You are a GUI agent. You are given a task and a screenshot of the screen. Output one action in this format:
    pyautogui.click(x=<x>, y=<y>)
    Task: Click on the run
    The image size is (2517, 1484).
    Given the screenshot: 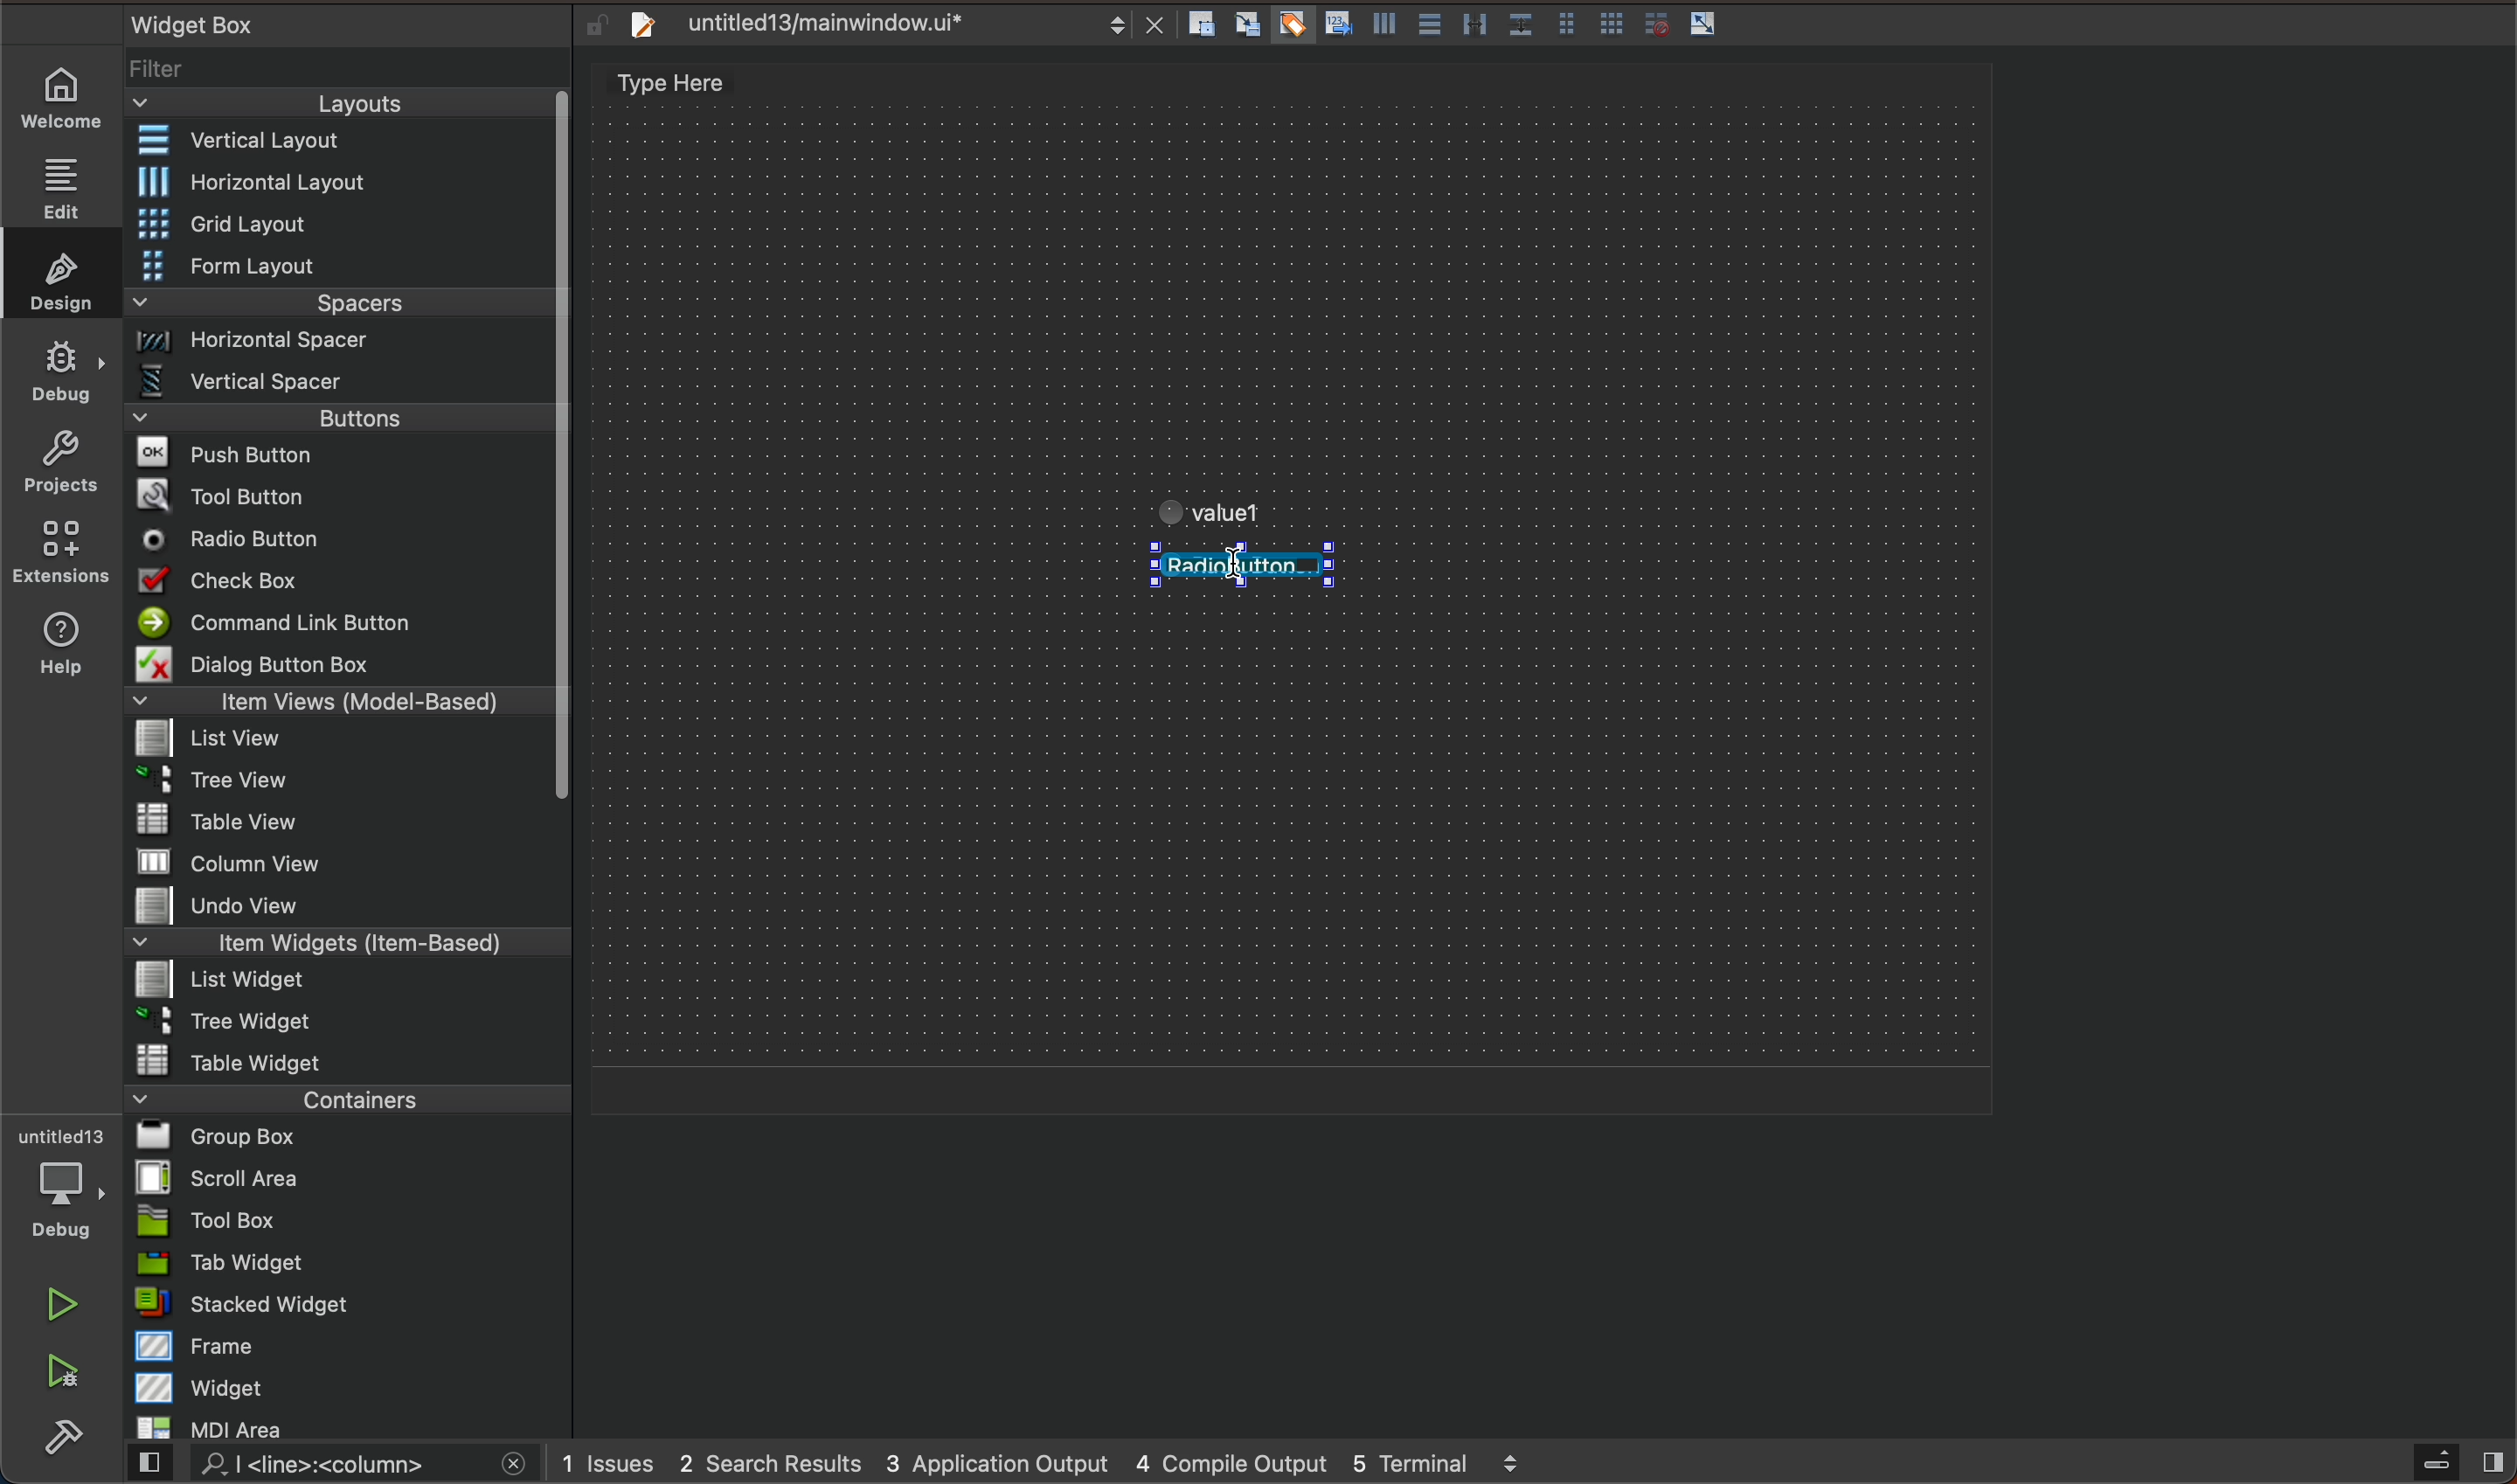 What is the action you would take?
    pyautogui.click(x=65, y=1304)
    